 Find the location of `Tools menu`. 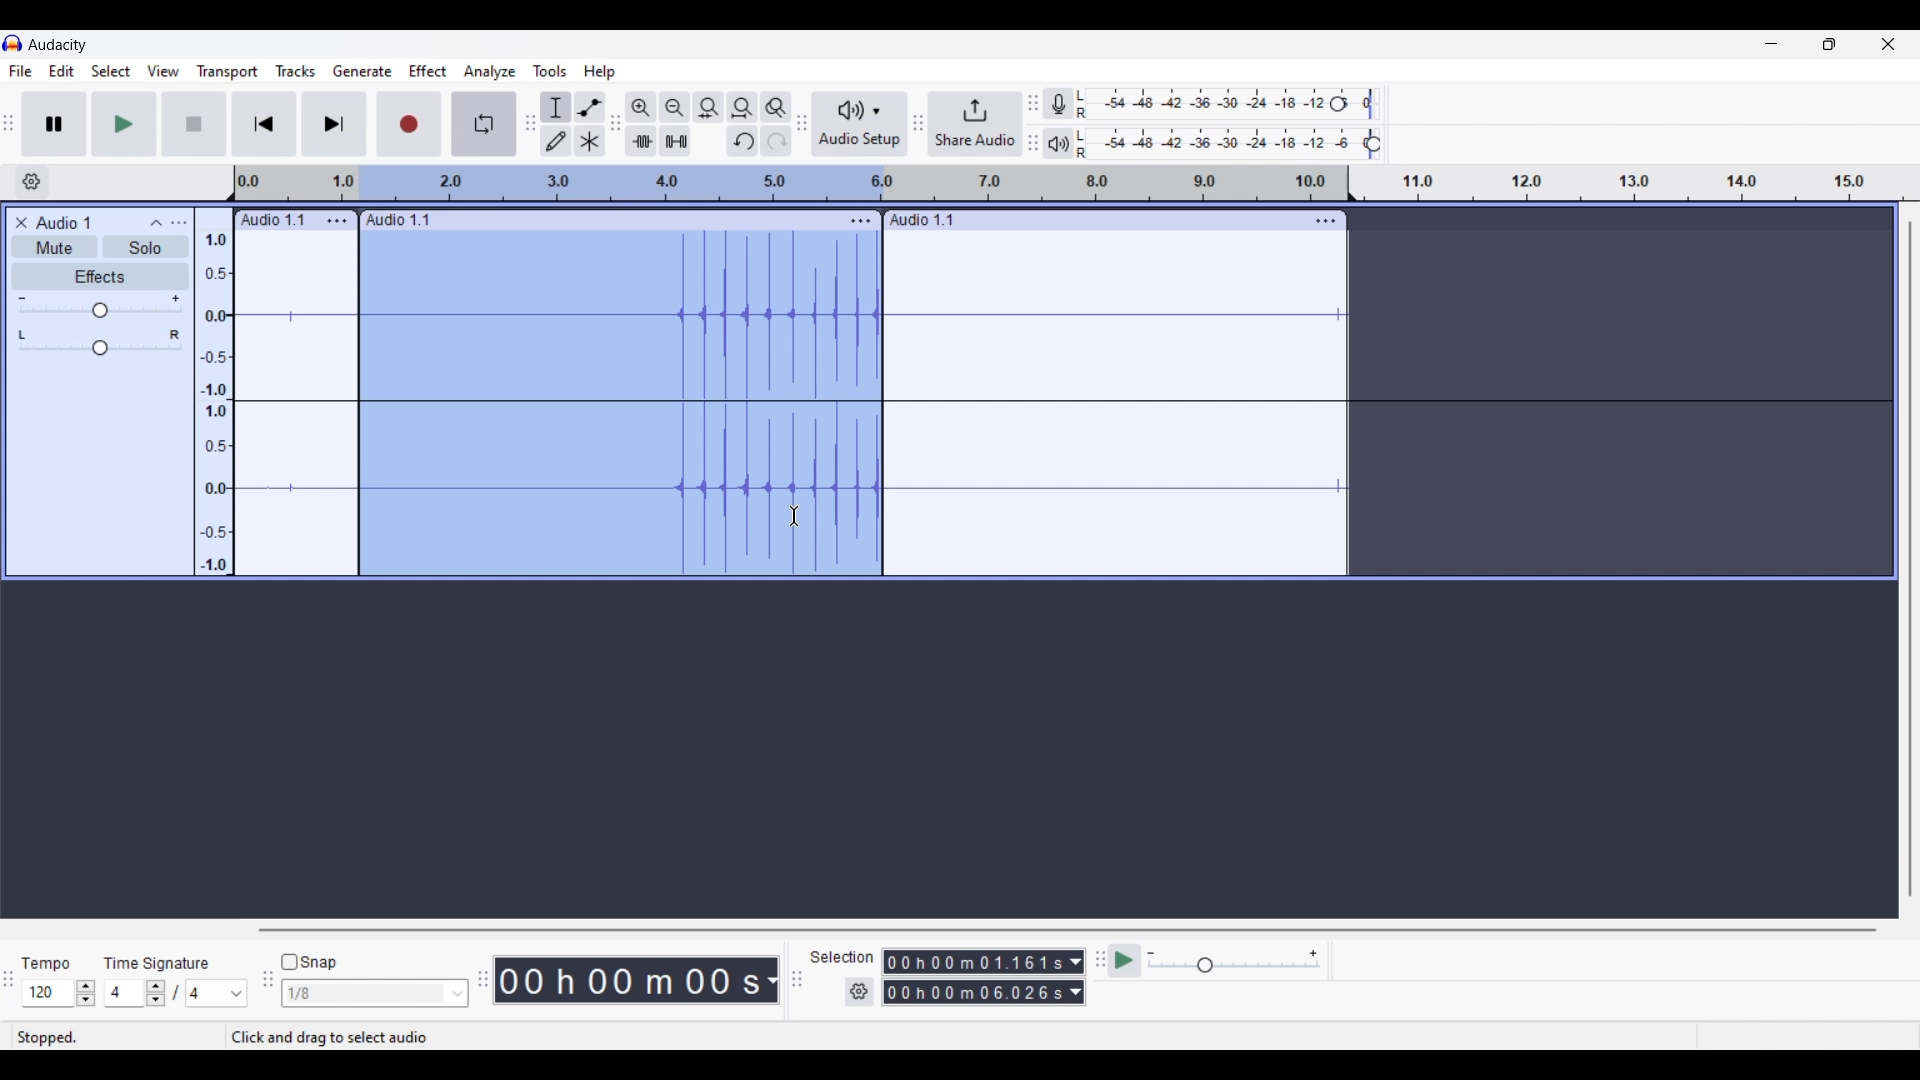

Tools menu is located at coordinates (550, 71).